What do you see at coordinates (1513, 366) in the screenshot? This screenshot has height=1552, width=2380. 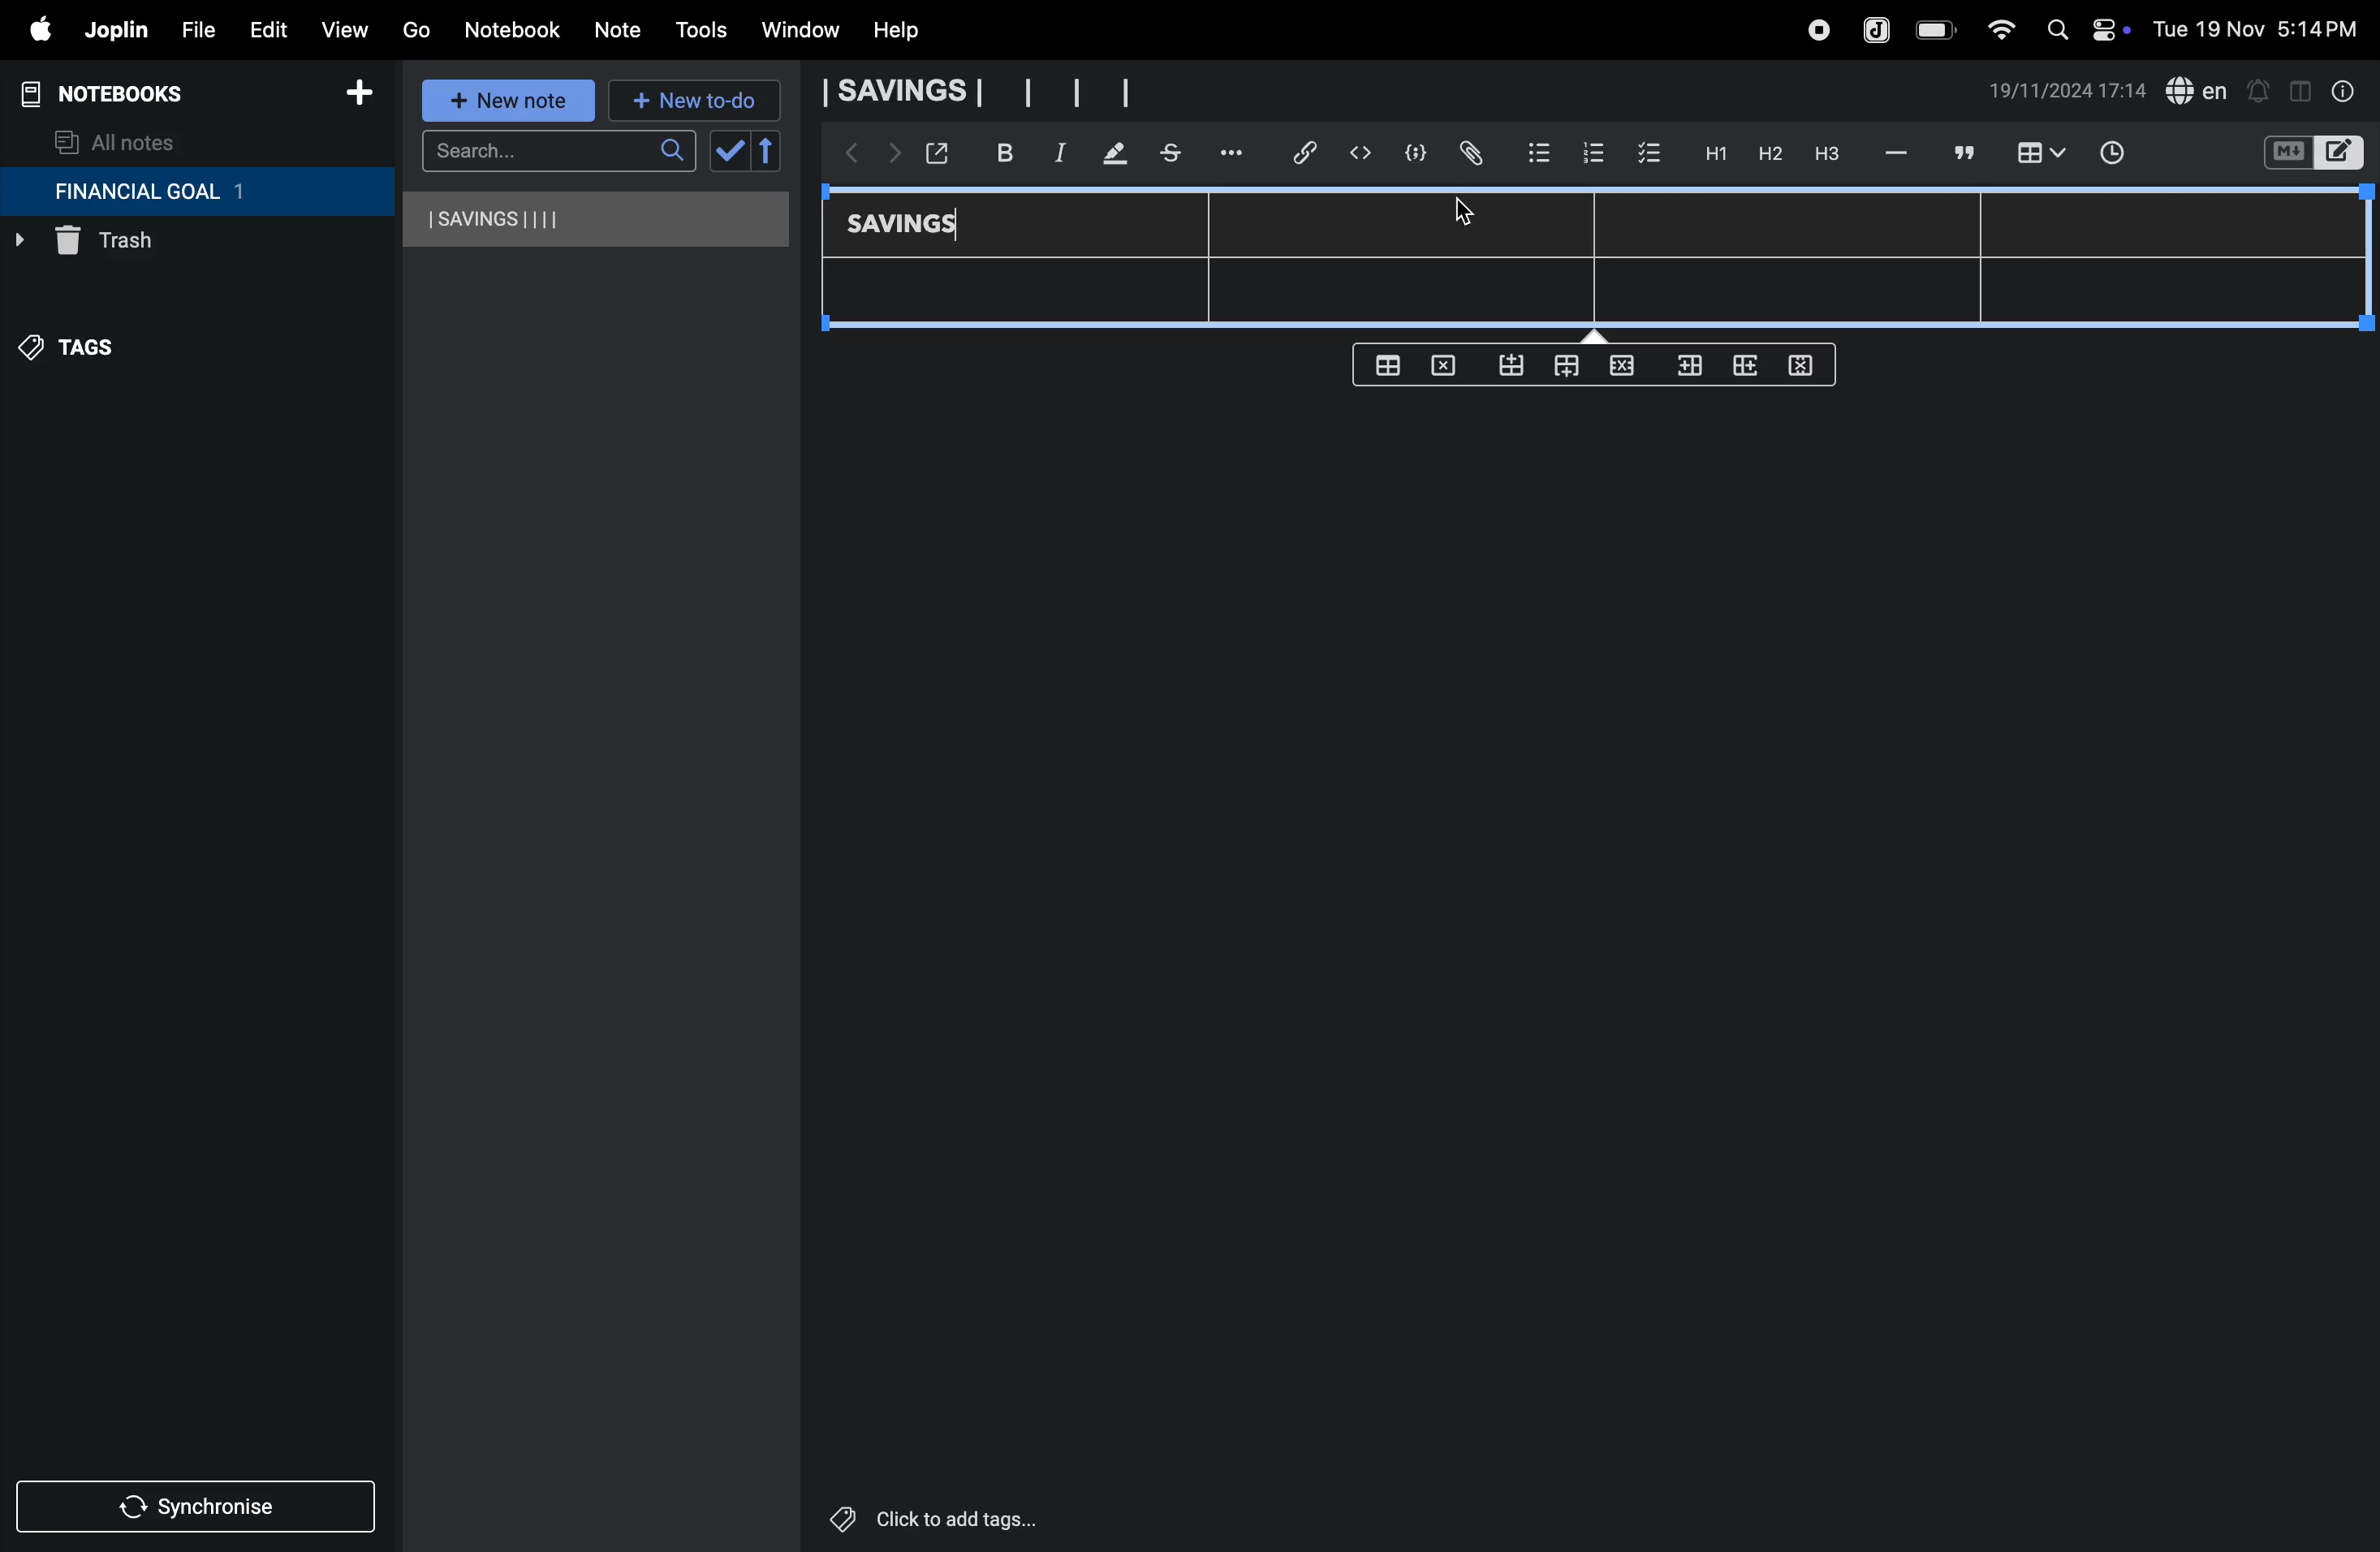 I see `from bottom` at bounding box center [1513, 366].